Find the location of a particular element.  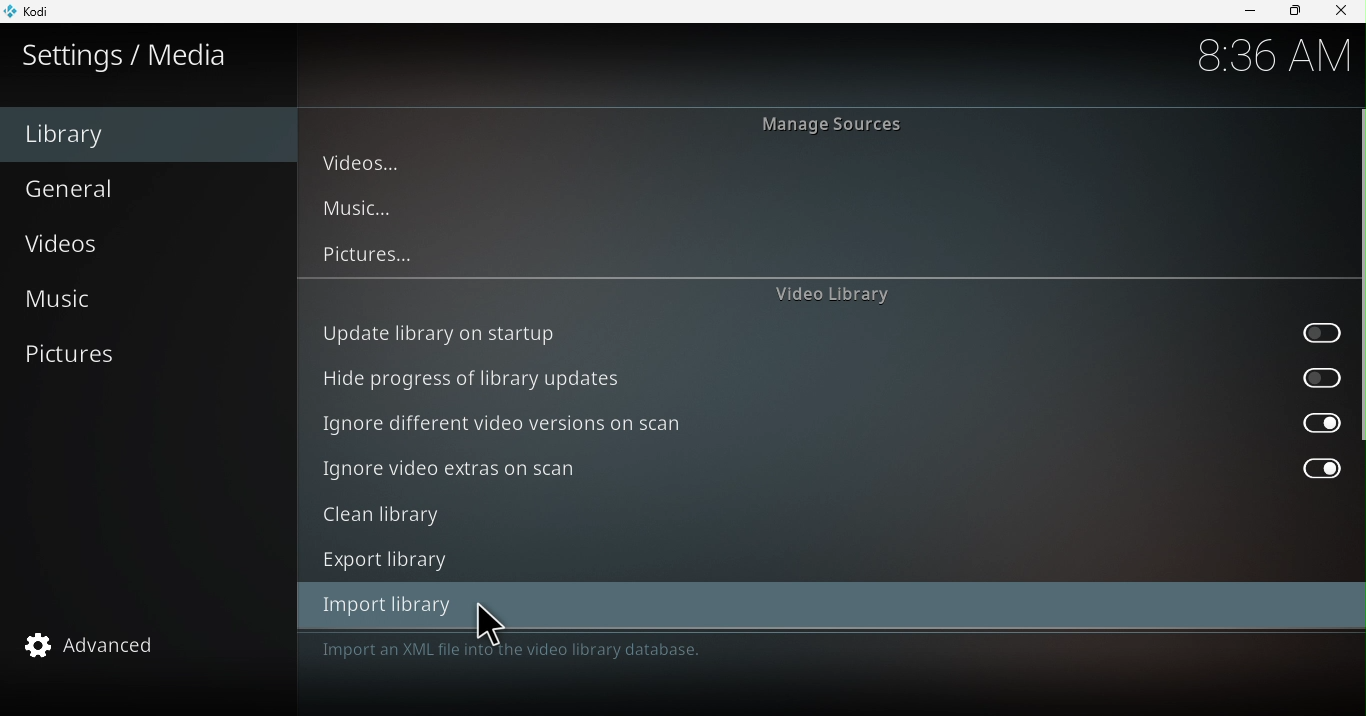

Ignore different video versions on scan is located at coordinates (827, 423).